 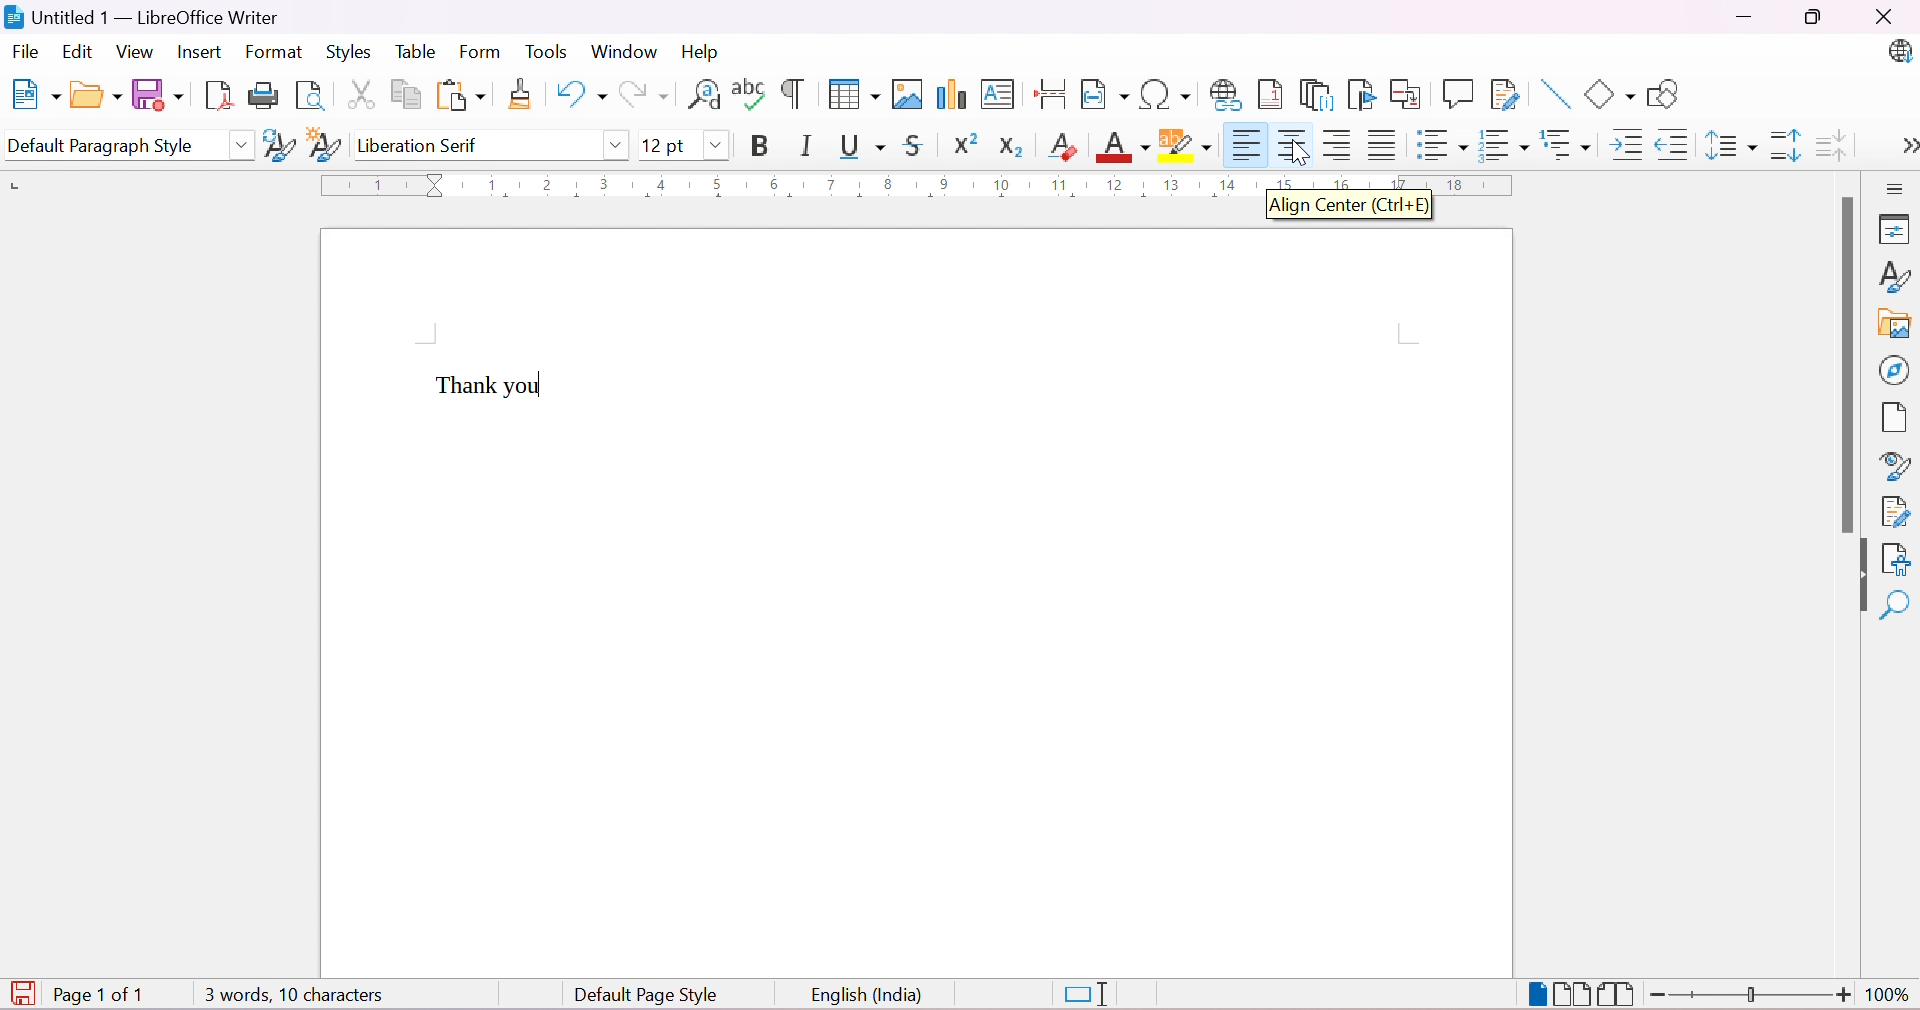 I want to click on Hide, so click(x=1861, y=577).